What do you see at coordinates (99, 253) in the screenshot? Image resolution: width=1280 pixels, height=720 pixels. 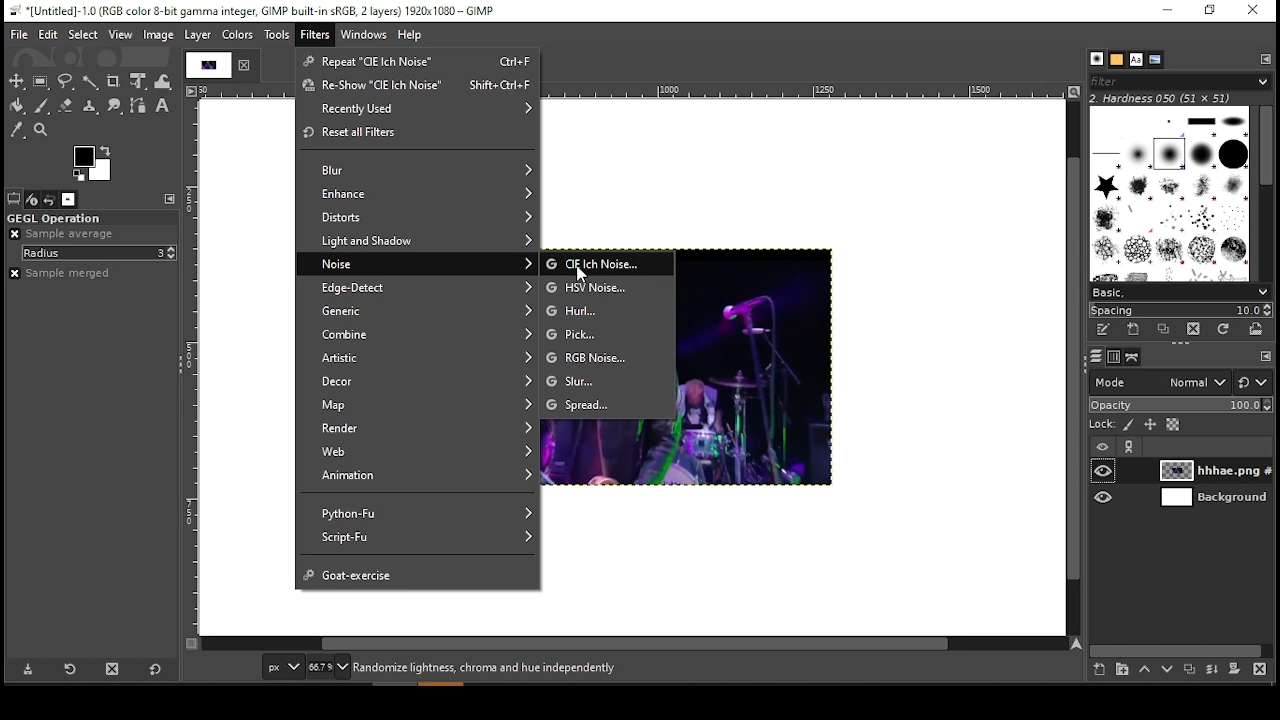 I see `radius` at bounding box center [99, 253].